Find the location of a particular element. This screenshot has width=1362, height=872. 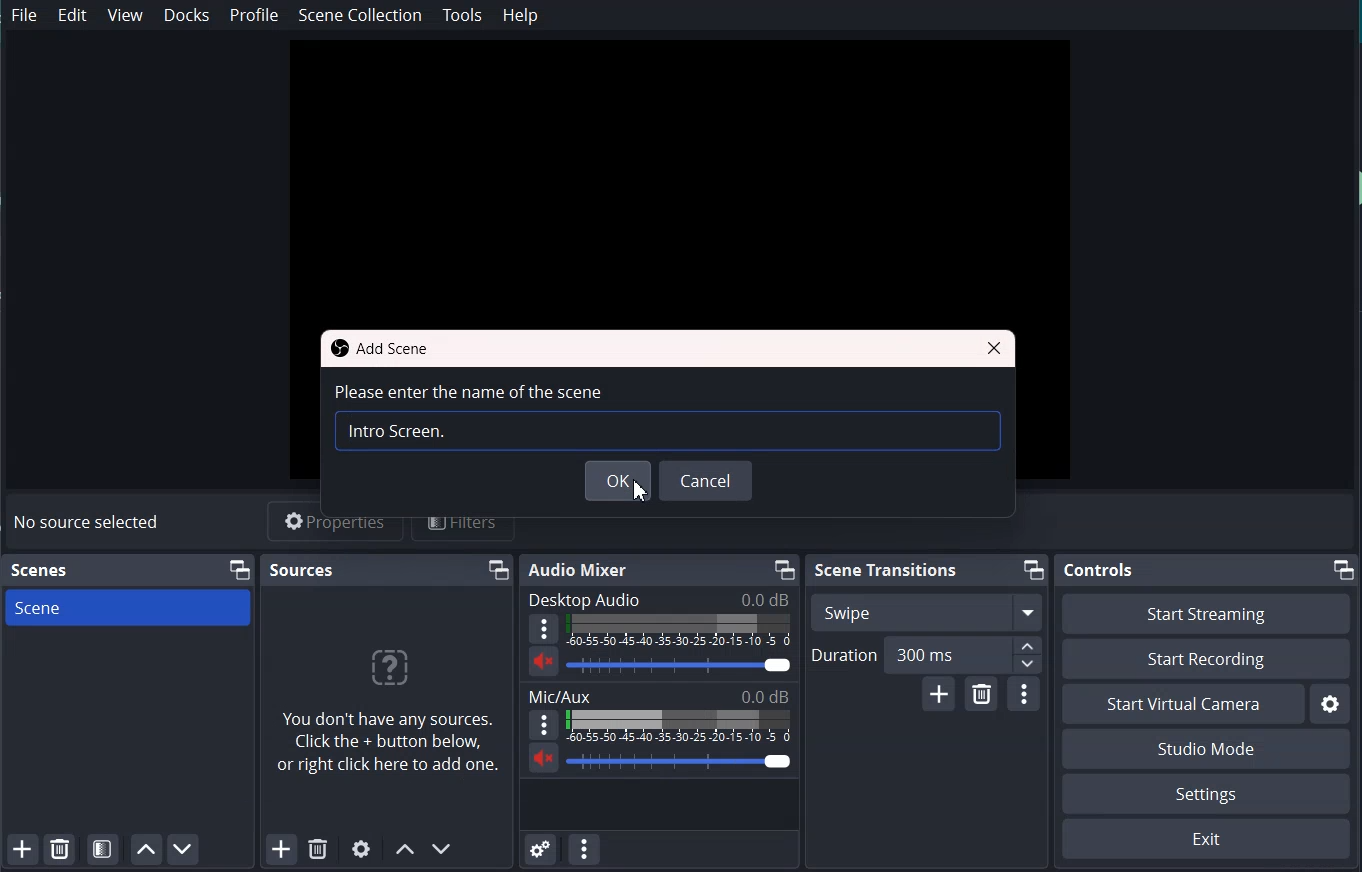

Filters is located at coordinates (463, 525).